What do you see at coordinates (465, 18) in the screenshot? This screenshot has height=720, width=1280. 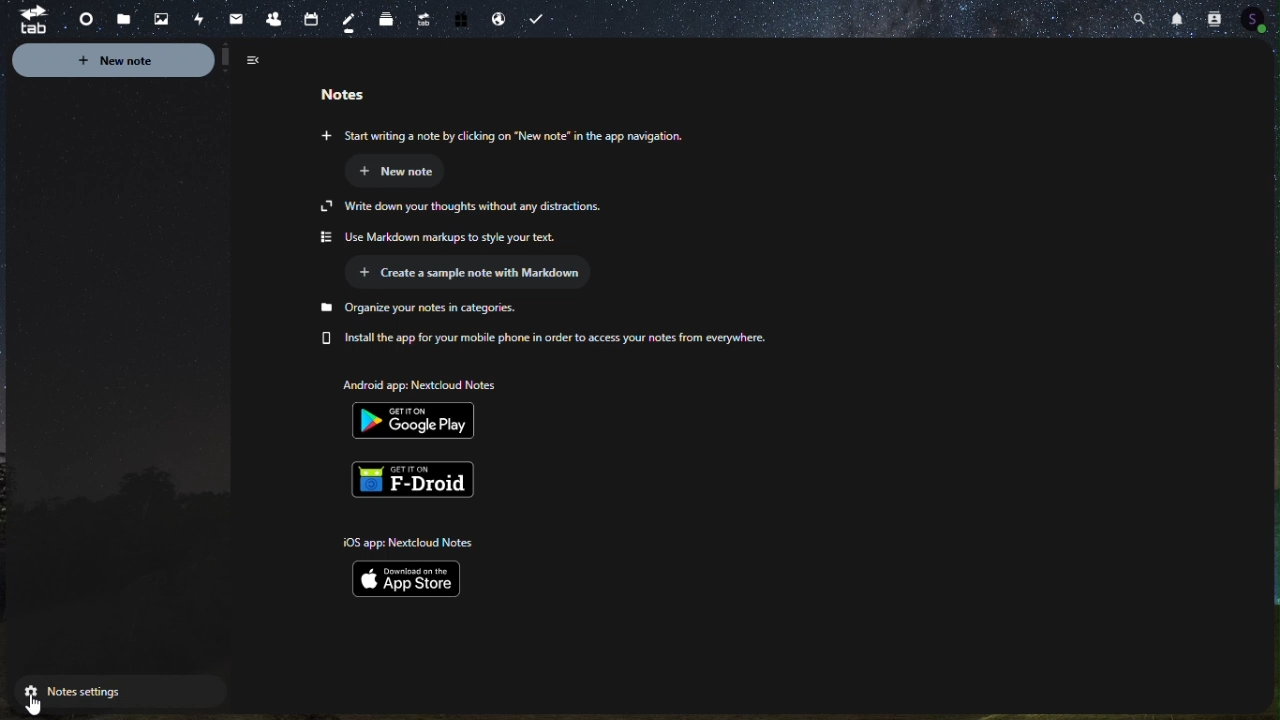 I see `Free trial` at bounding box center [465, 18].